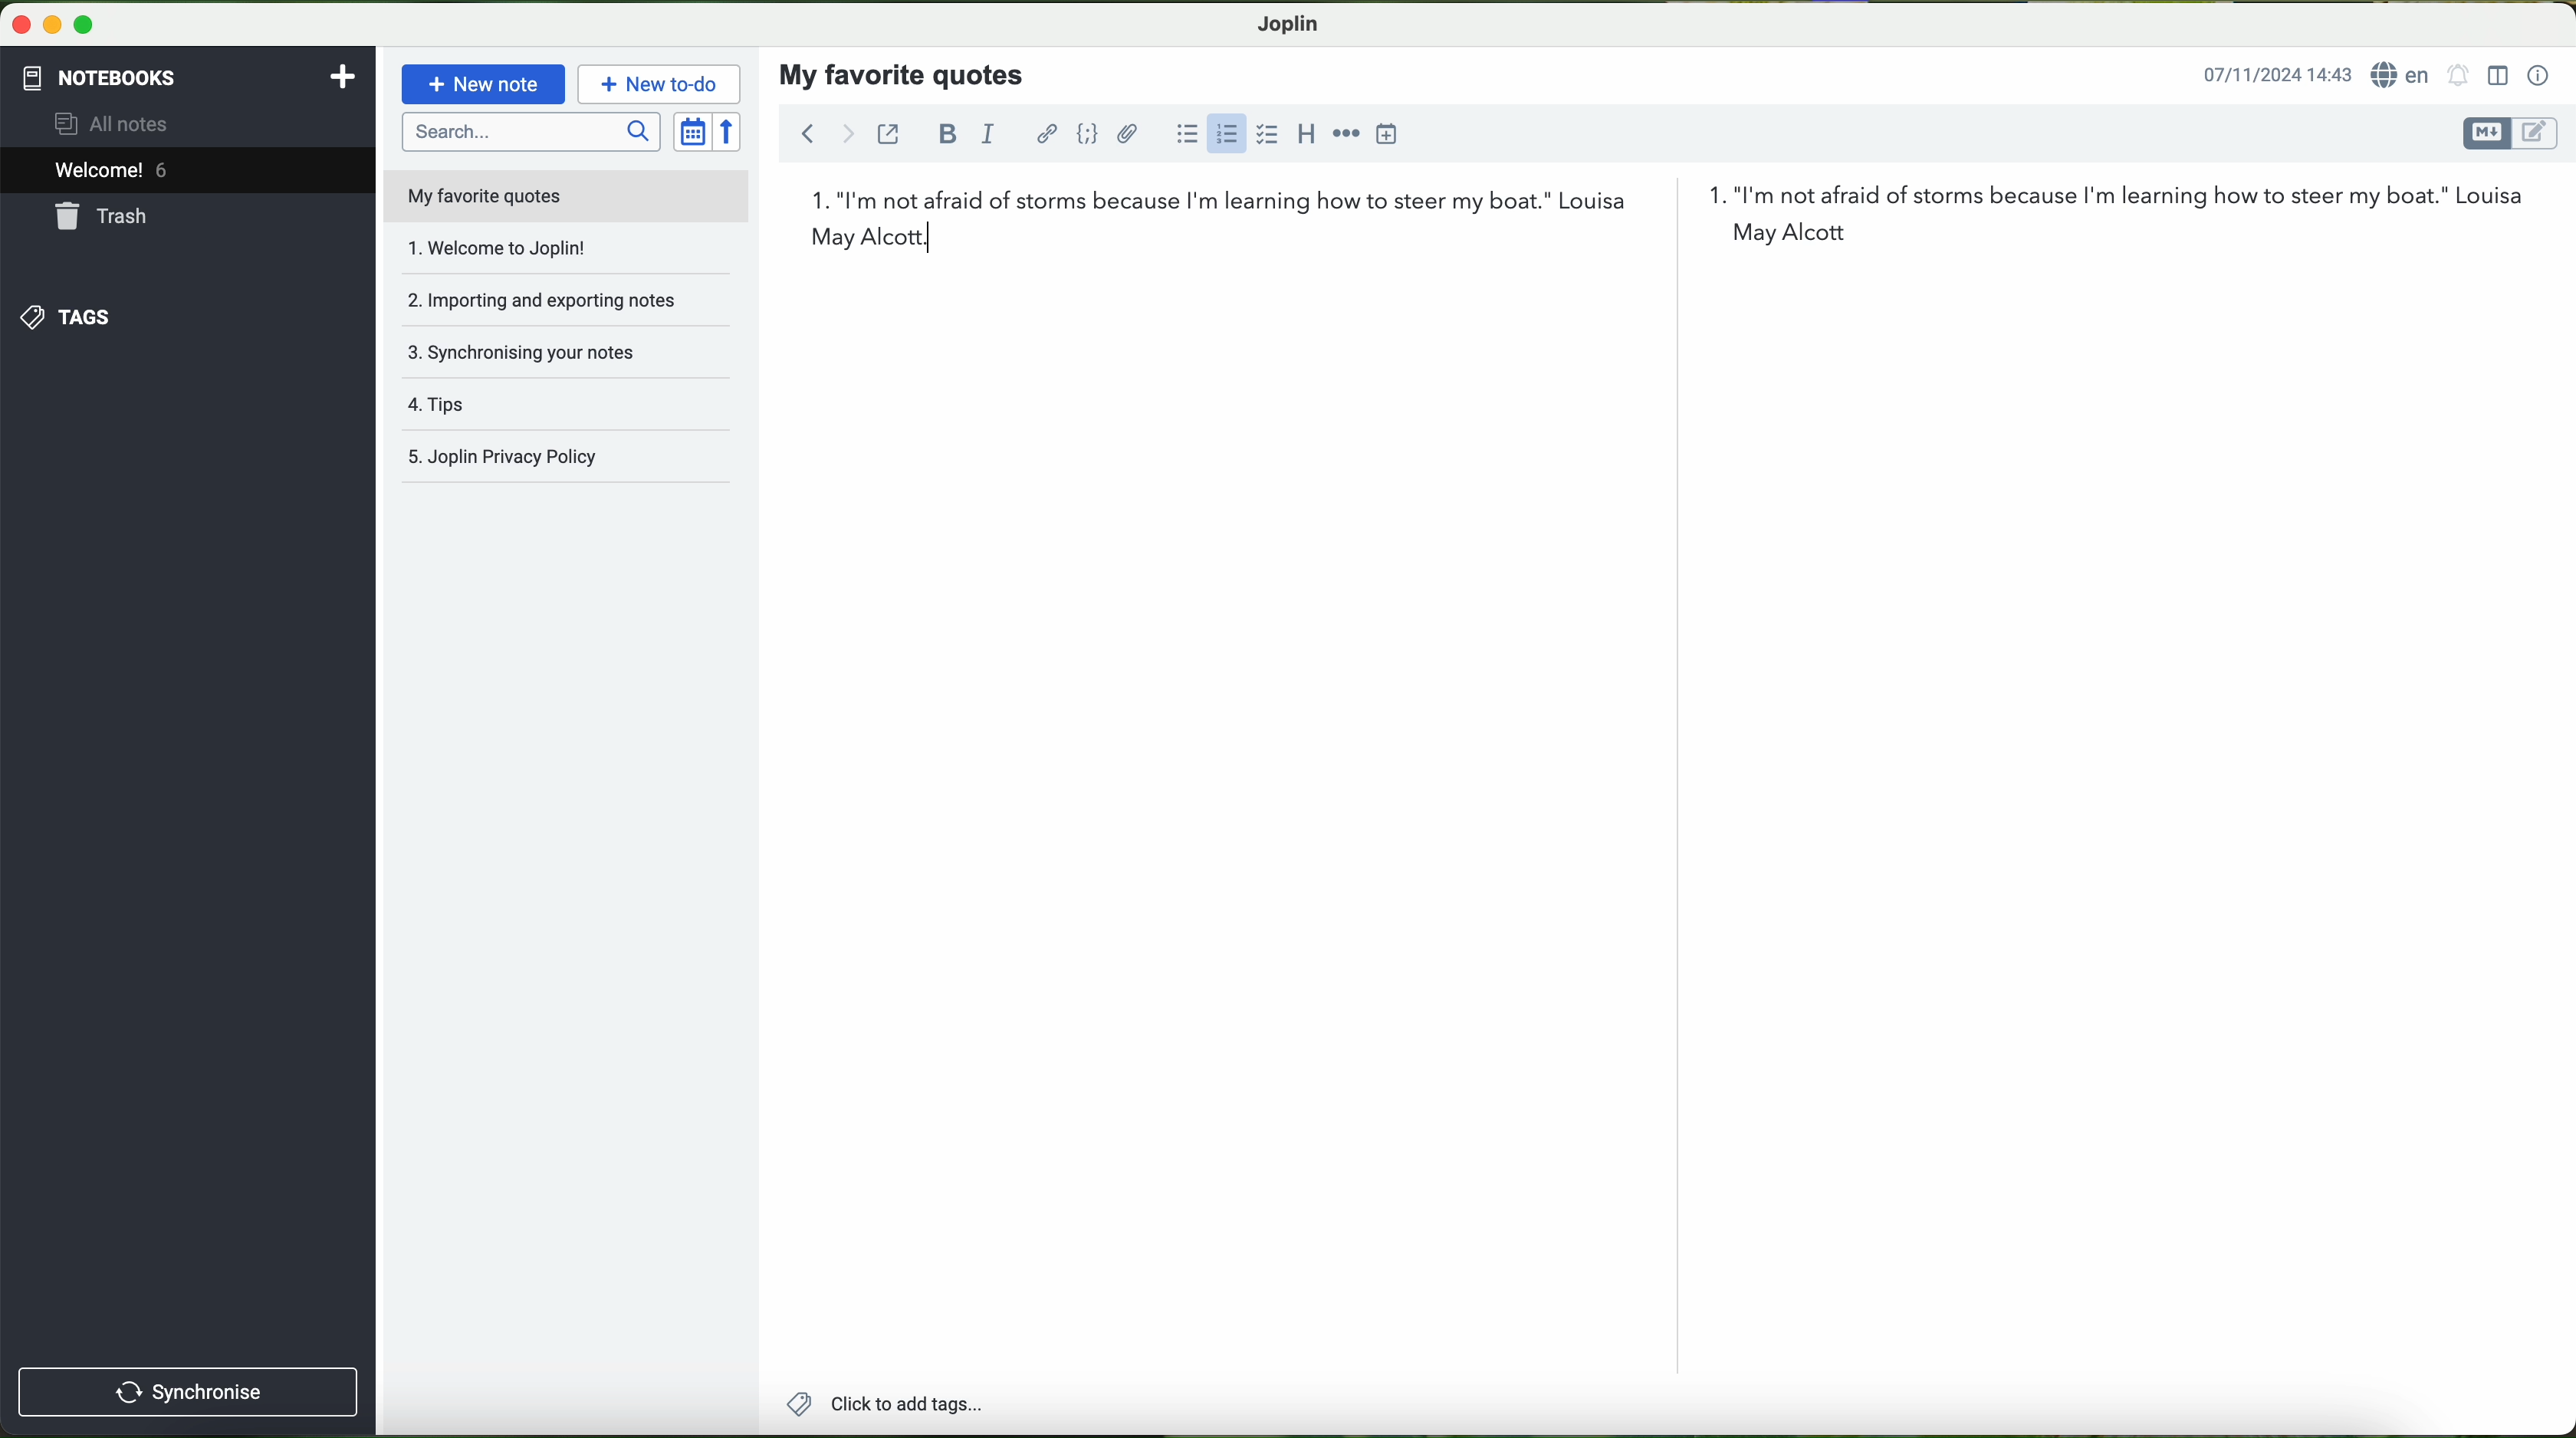 The image size is (2576, 1438). What do you see at coordinates (1347, 134) in the screenshot?
I see `horizontal rule` at bounding box center [1347, 134].